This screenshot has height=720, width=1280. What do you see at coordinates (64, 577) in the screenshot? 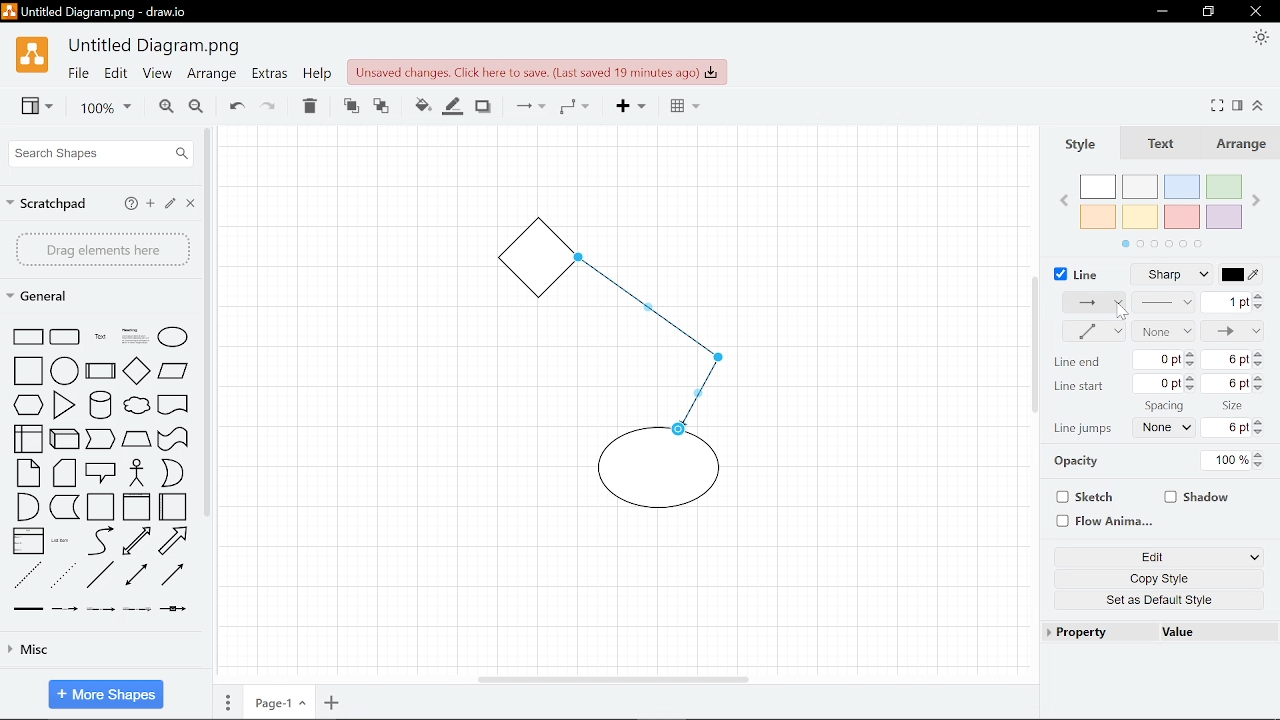
I see `shape` at bounding box center [64, 577].